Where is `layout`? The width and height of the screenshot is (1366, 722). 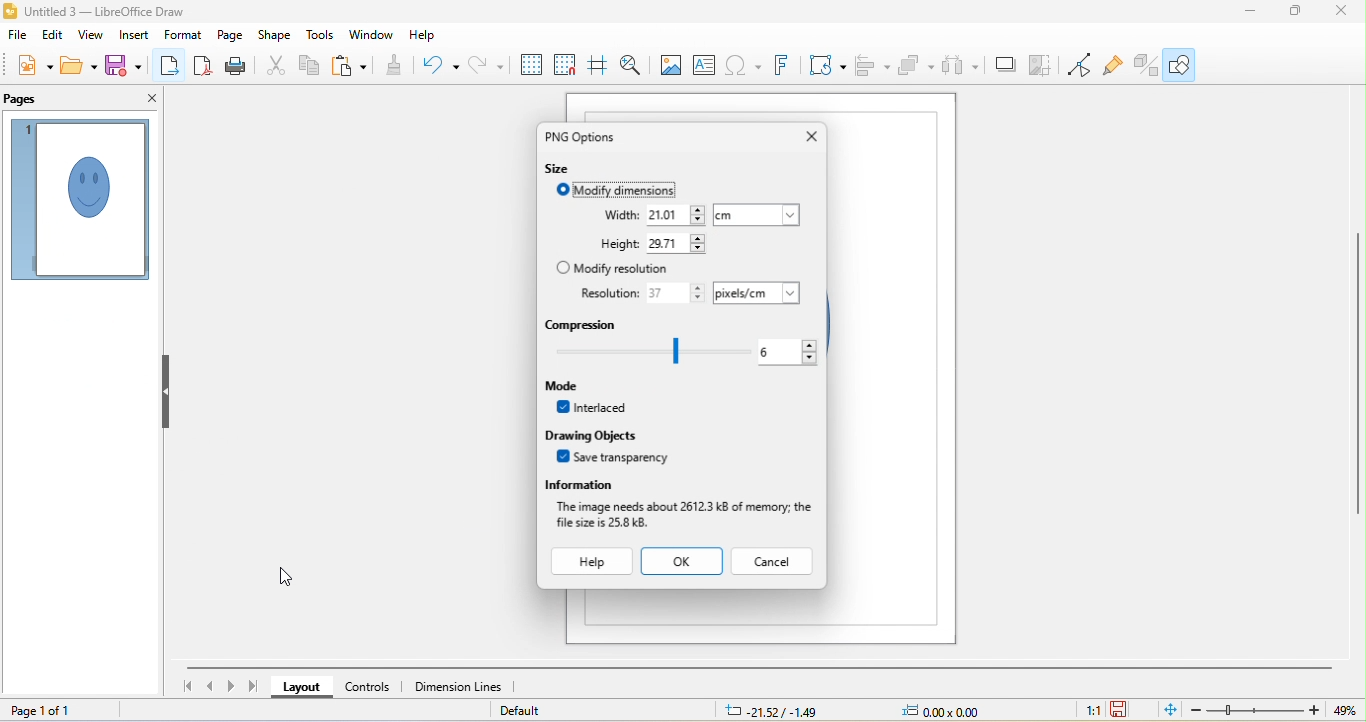 layout is located at coordinates (304, 690).